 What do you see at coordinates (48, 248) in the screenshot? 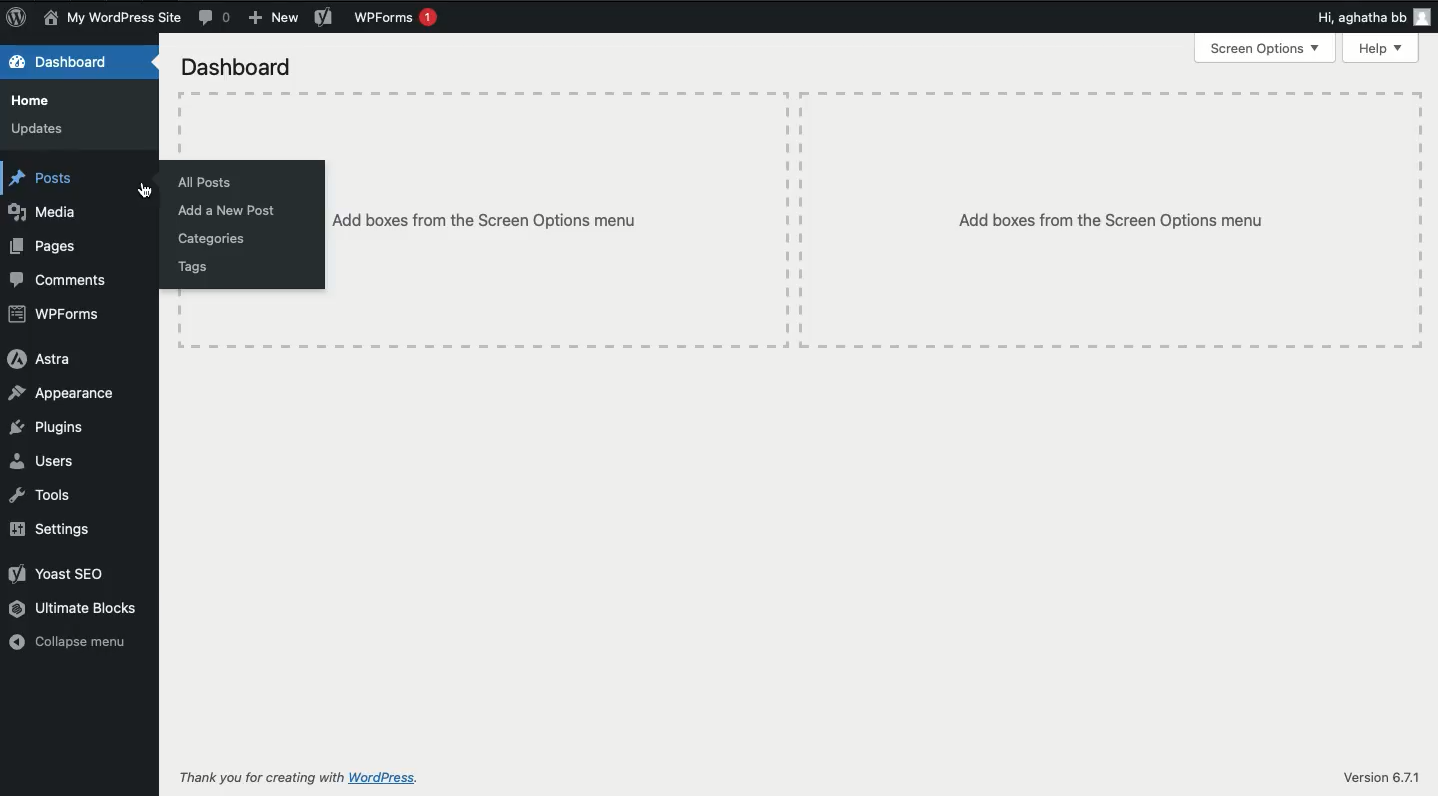
I see `Pages` at bounding box center [48, 248].